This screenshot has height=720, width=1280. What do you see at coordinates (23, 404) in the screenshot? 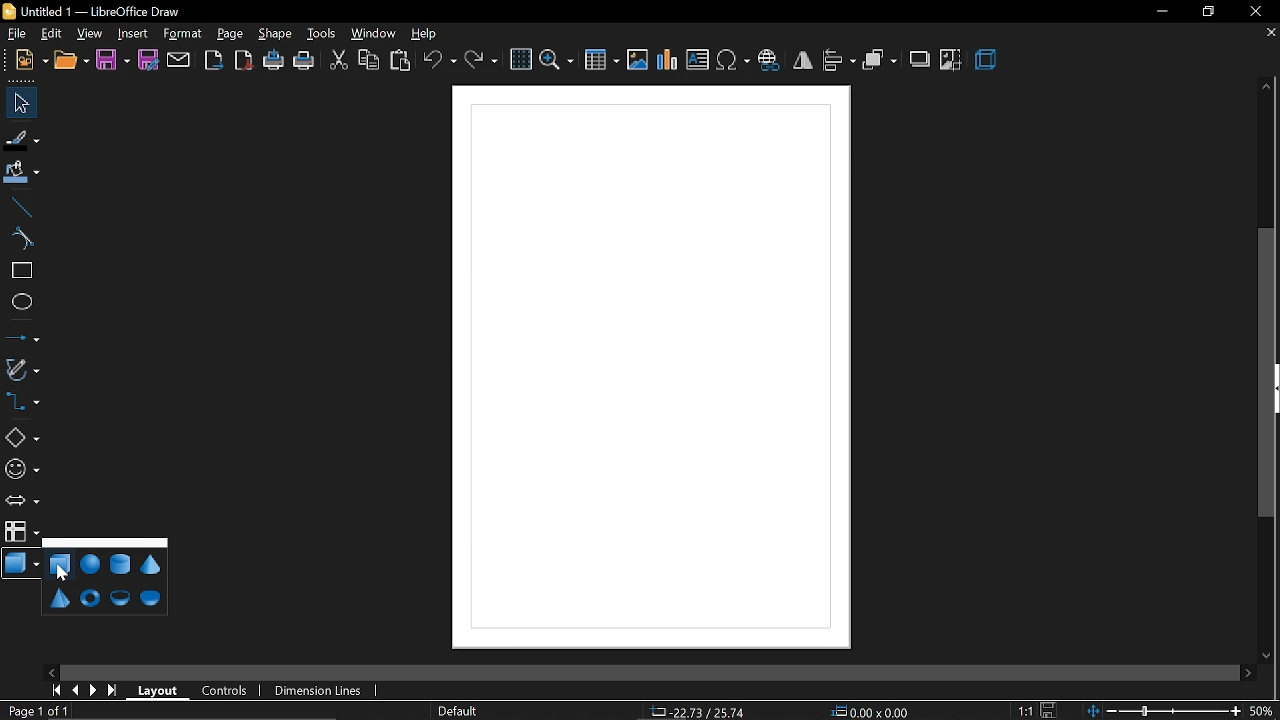
I see `connector` at bounding box center [23, 404].